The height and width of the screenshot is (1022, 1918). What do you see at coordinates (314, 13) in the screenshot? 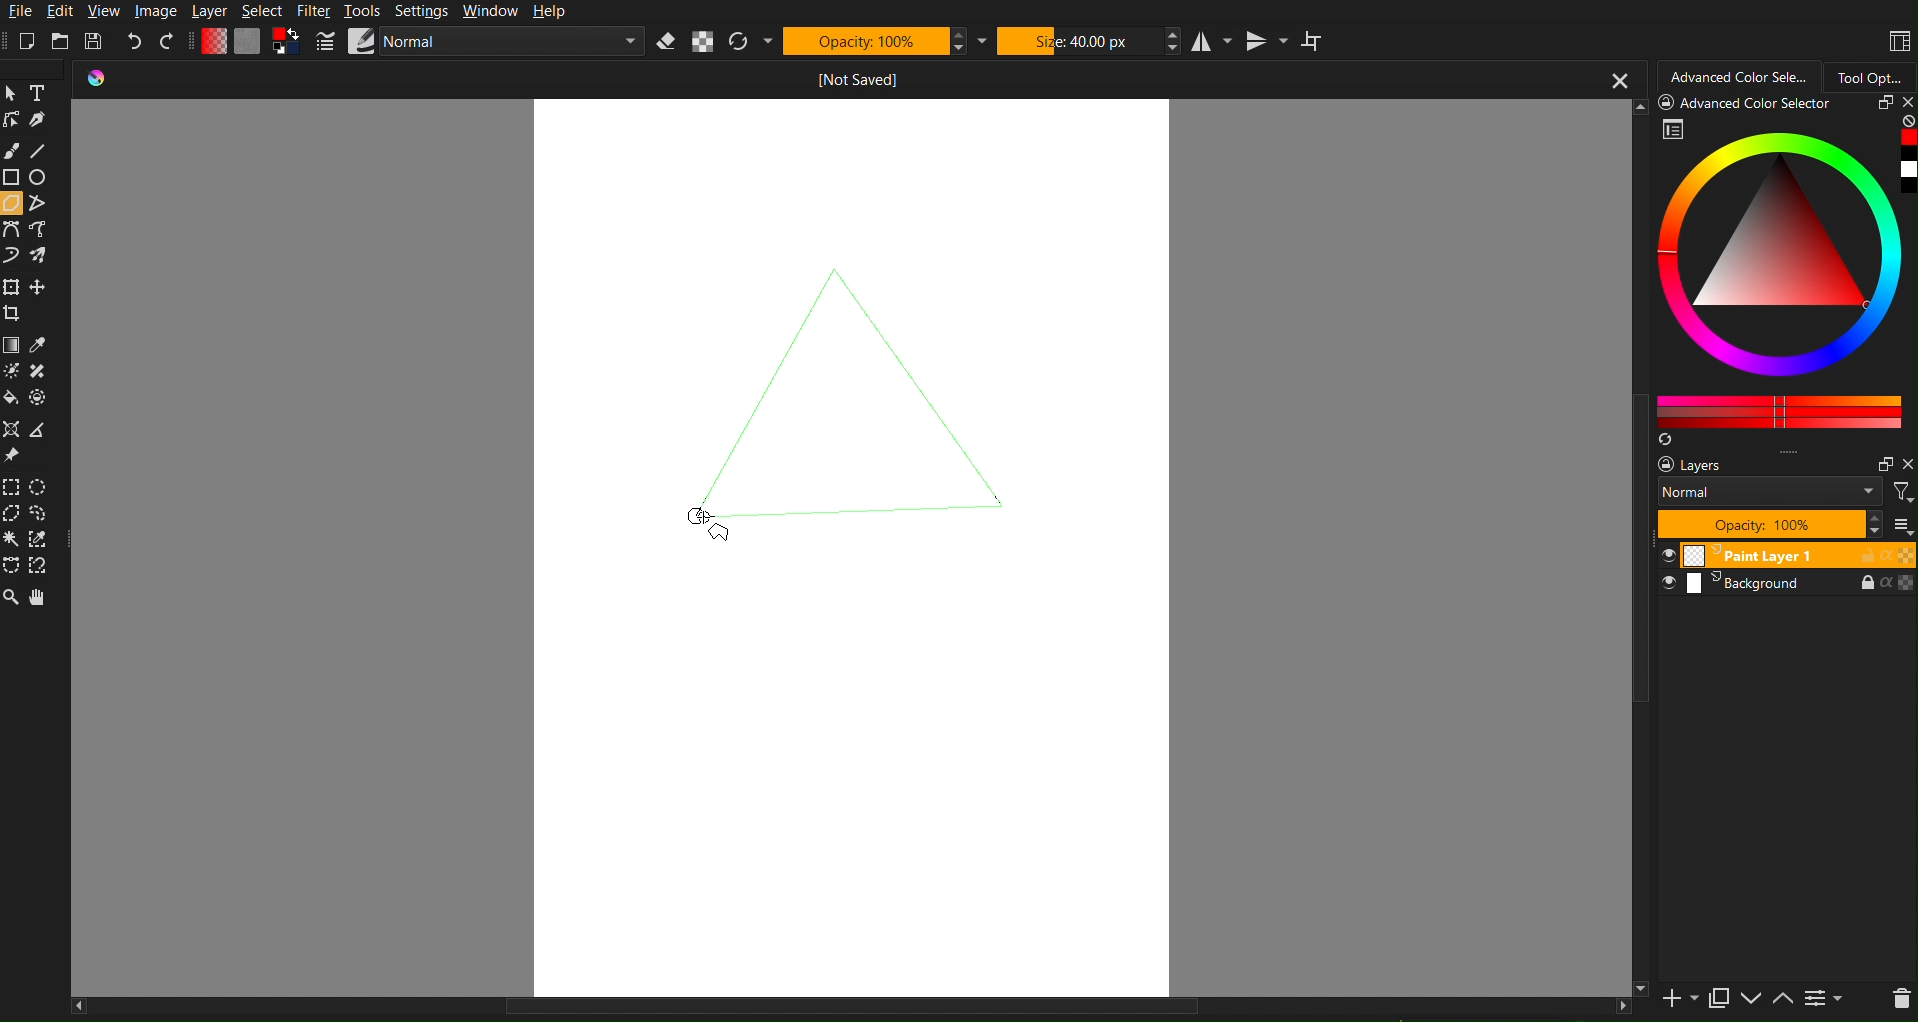
I see `Filter` at bounding box center [314, 13].